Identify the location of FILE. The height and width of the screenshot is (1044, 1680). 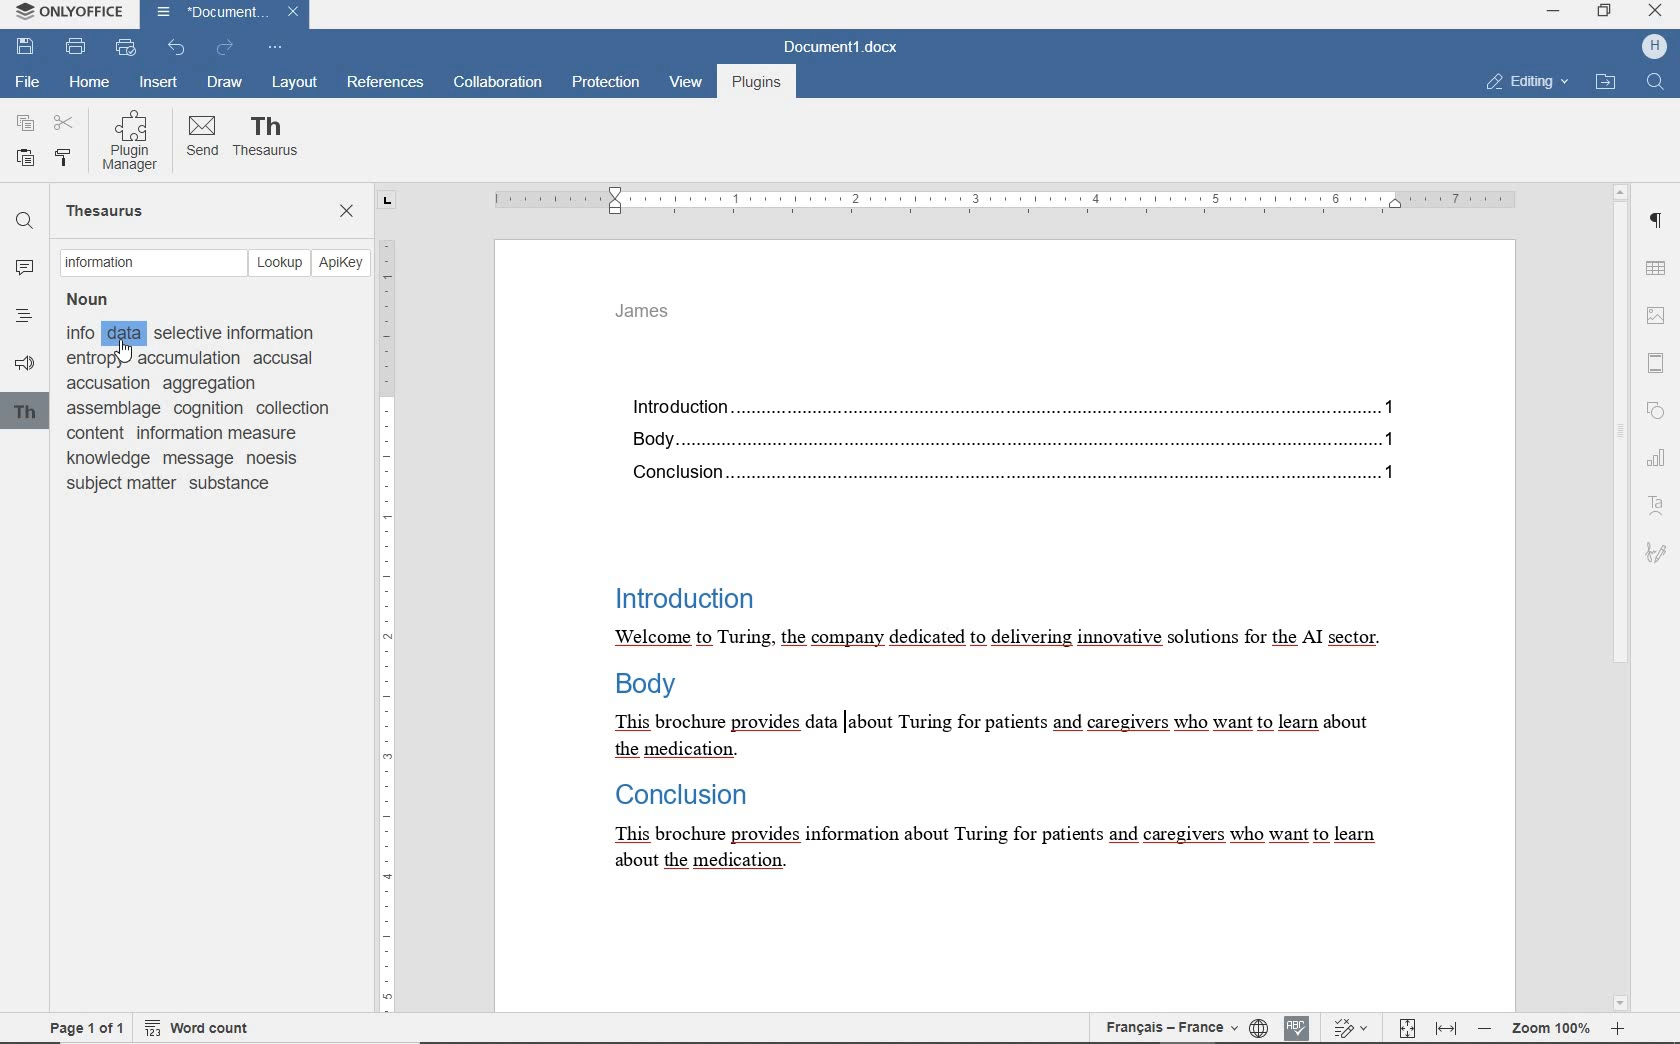
(29, 84).